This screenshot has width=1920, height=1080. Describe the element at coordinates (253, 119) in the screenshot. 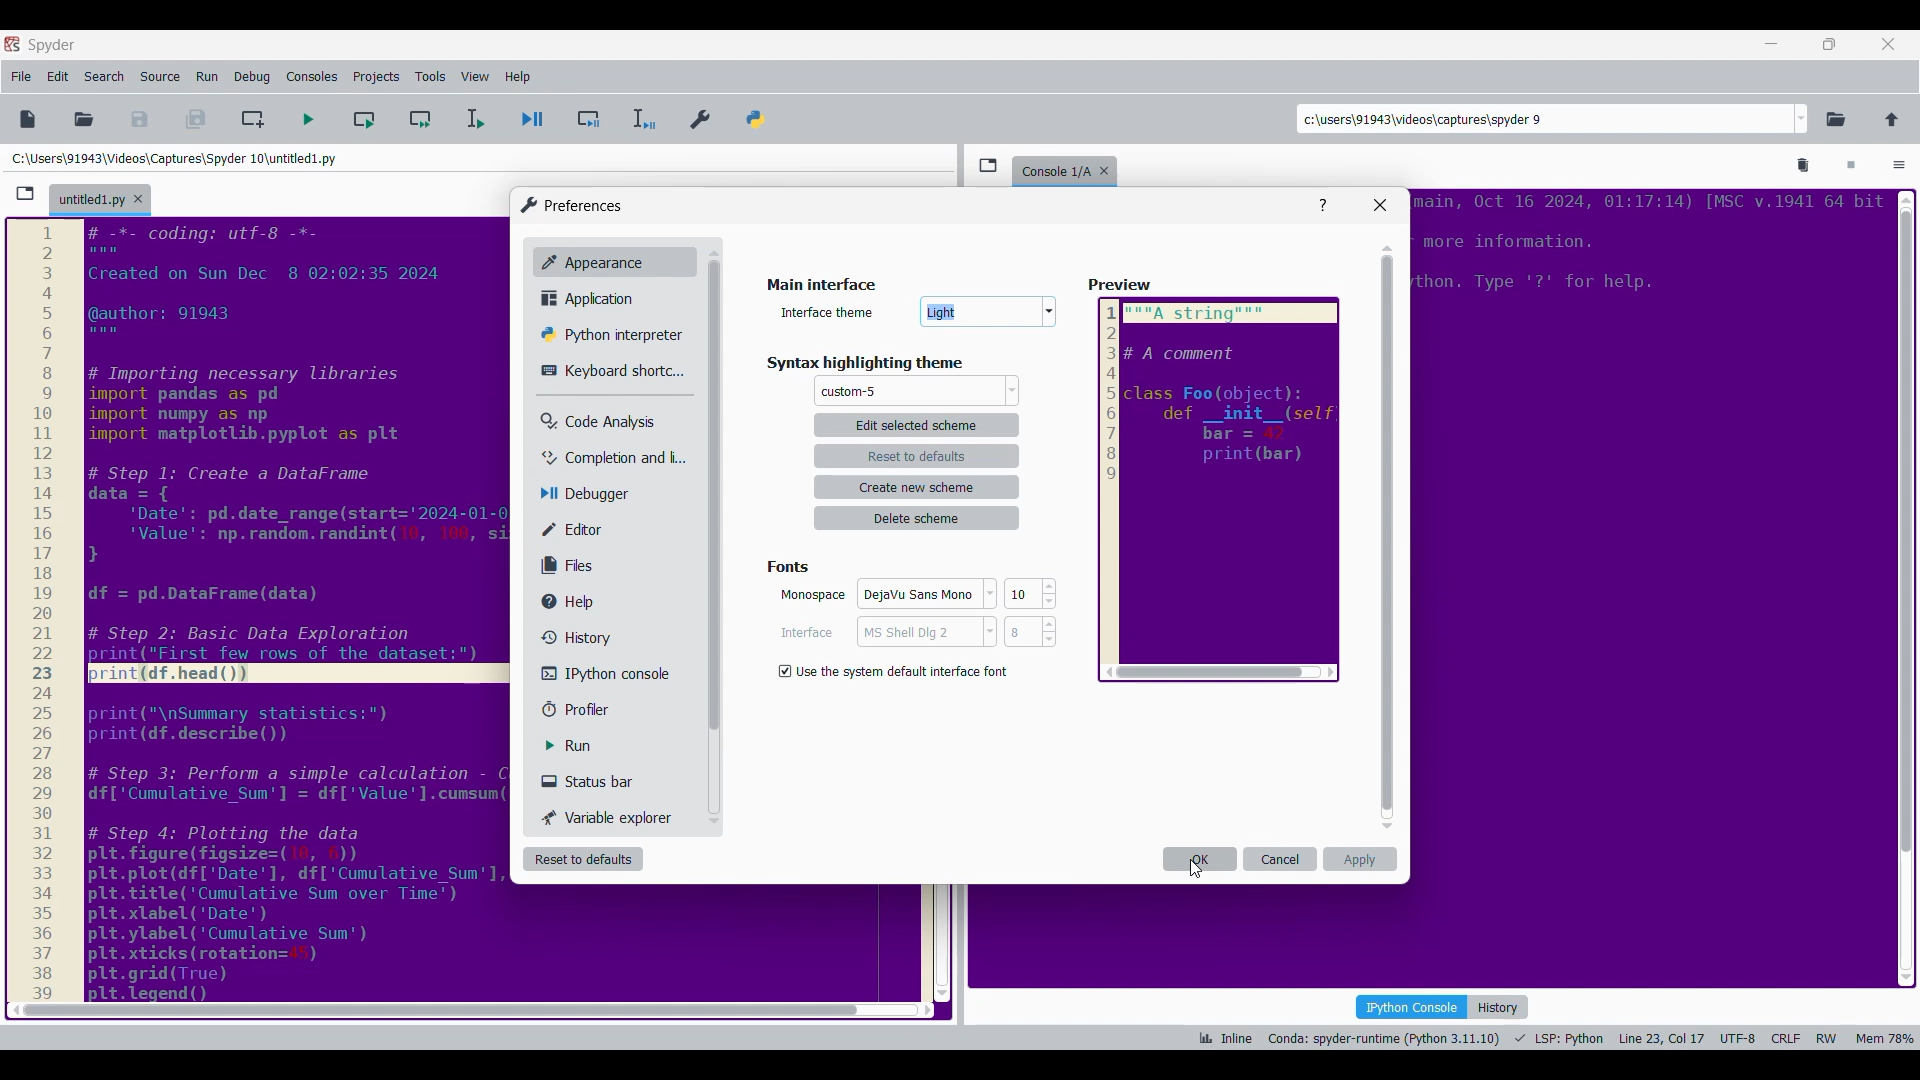

I see `Create new cell at current line` at that location.